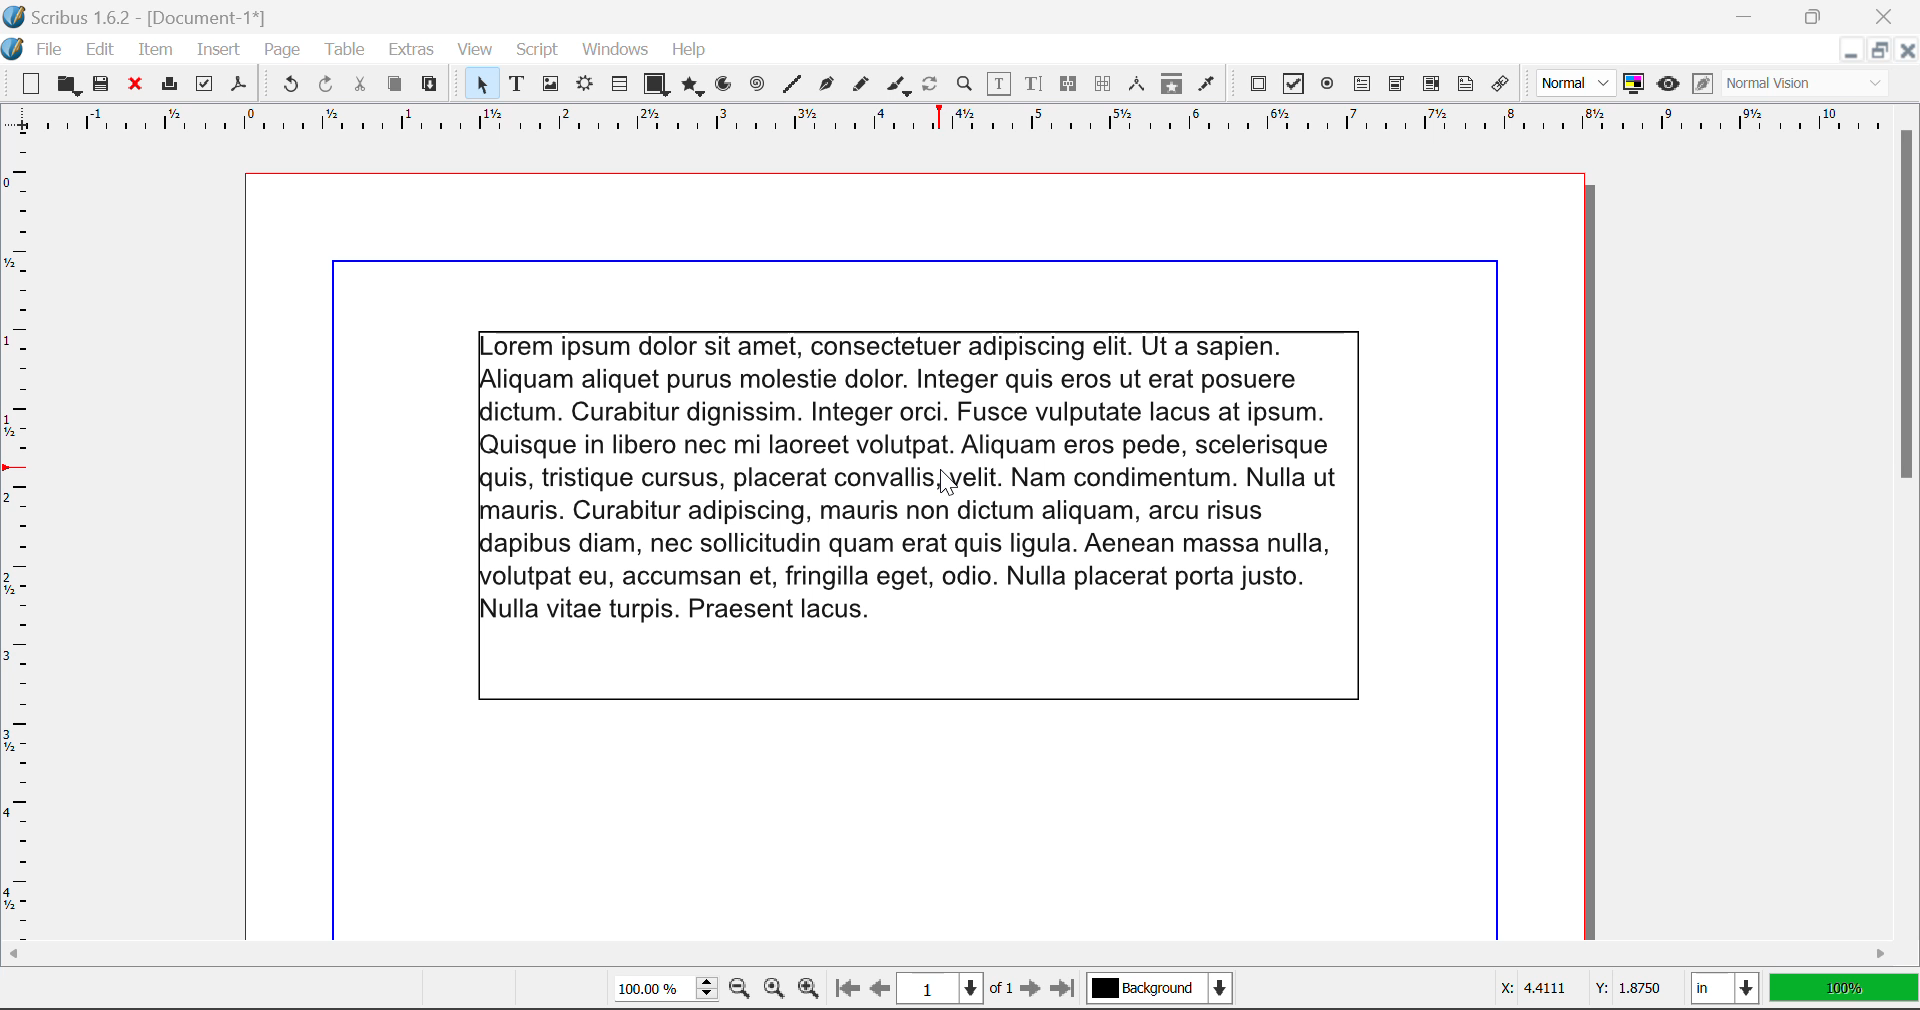 The width and height of the screenshot is (1920, 1010). I want to click on PDF Checkbox, so click(1292, 84).